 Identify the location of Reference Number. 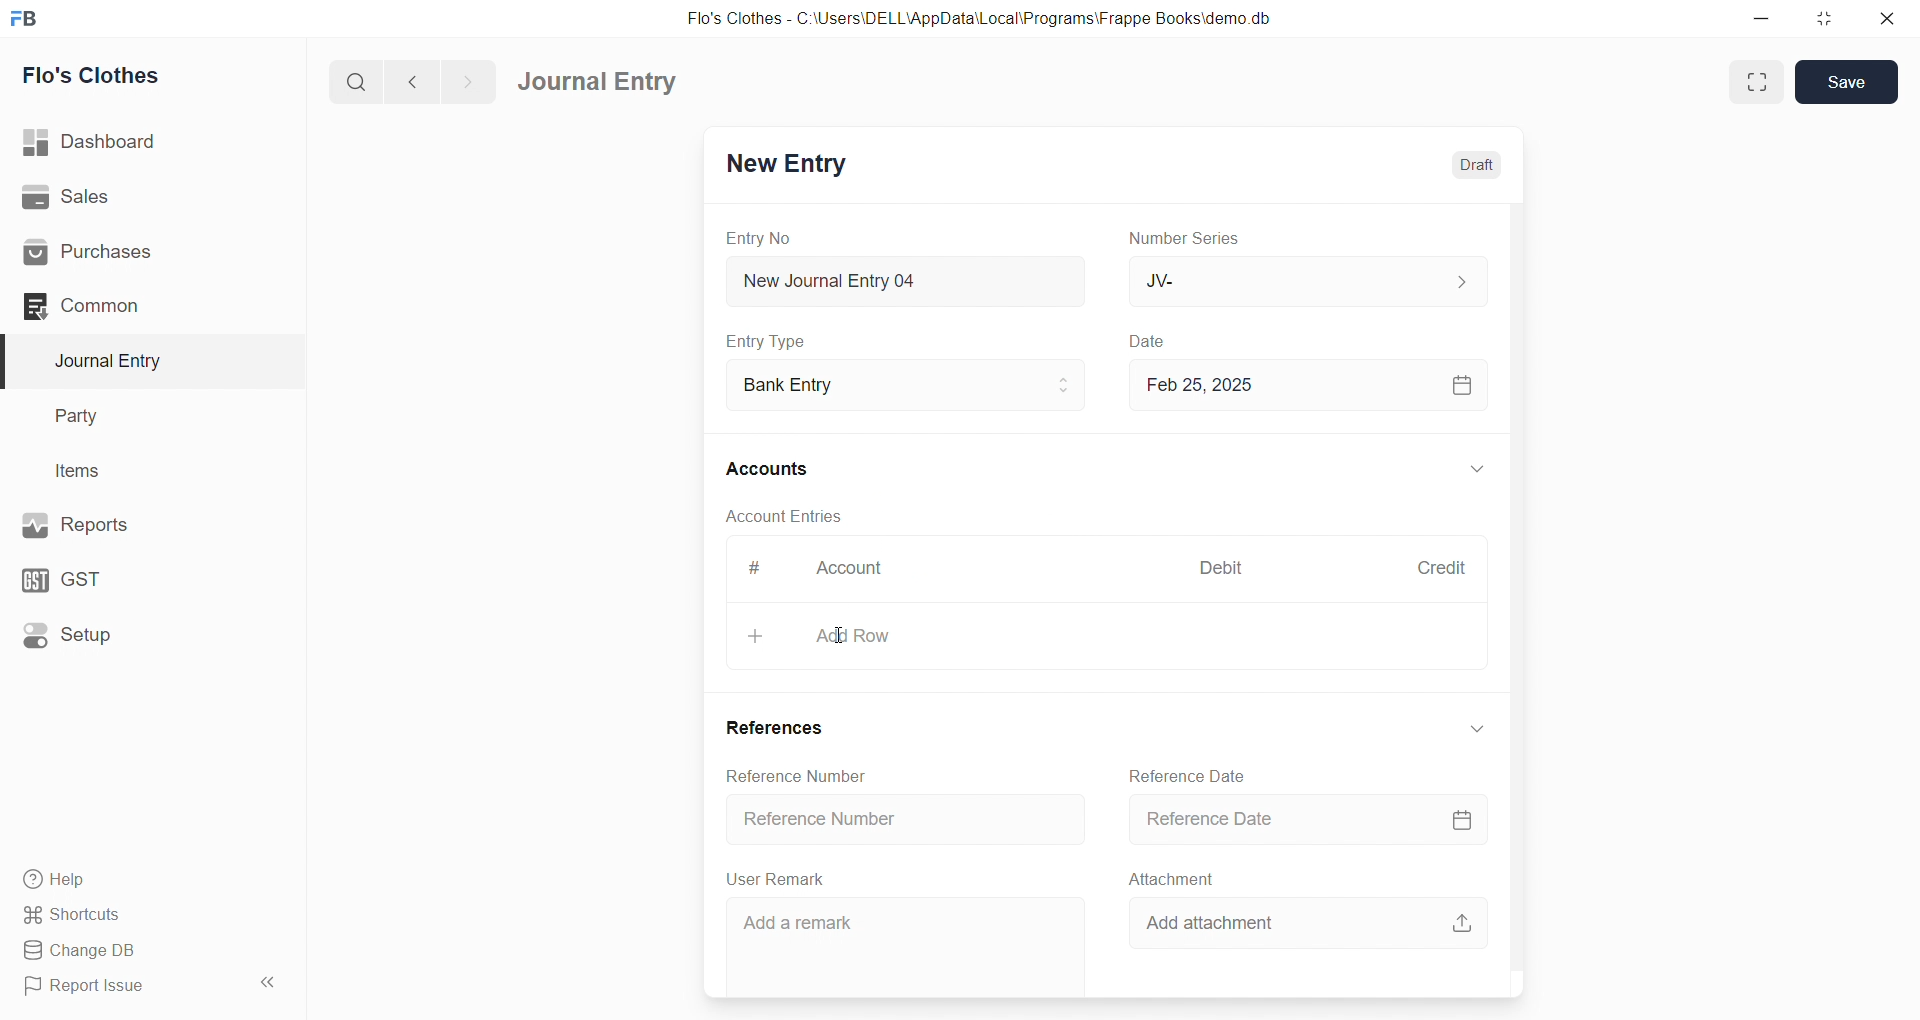
(908, 817).